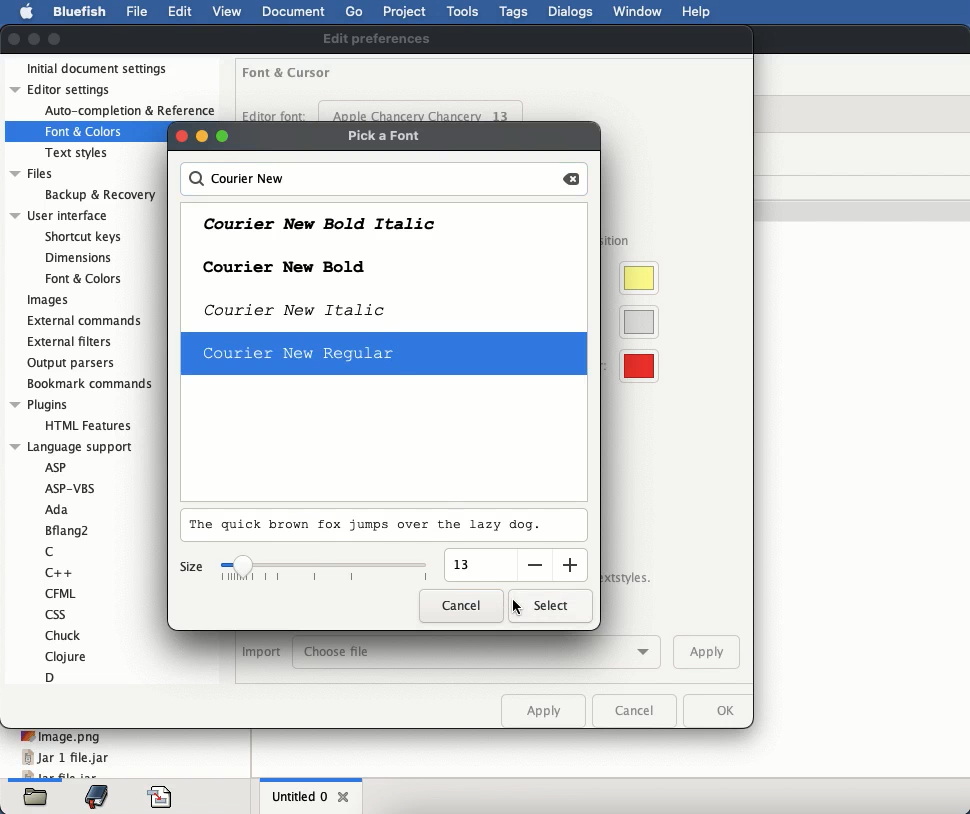  Describe the element at coordinates (76, 415) in the screenshot. I see `plugins ` at that location.